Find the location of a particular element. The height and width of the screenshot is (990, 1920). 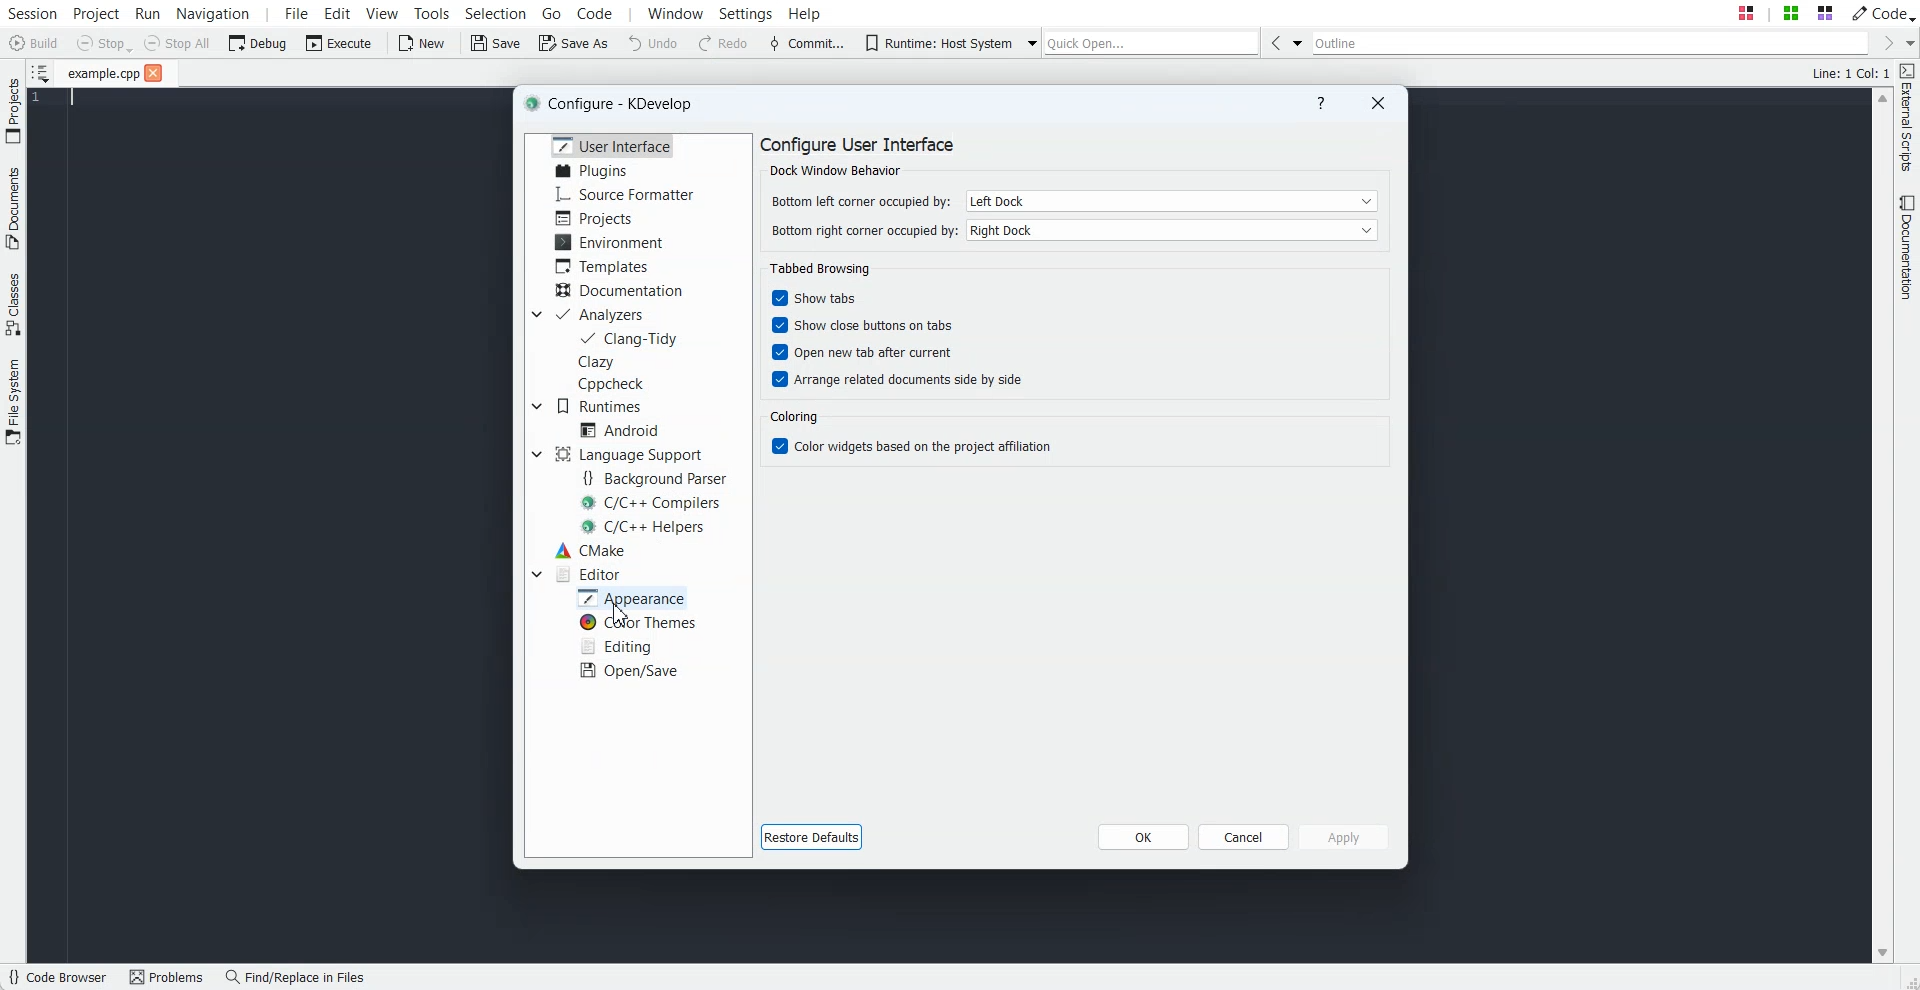

OK is located at coordinates (1144, 836).